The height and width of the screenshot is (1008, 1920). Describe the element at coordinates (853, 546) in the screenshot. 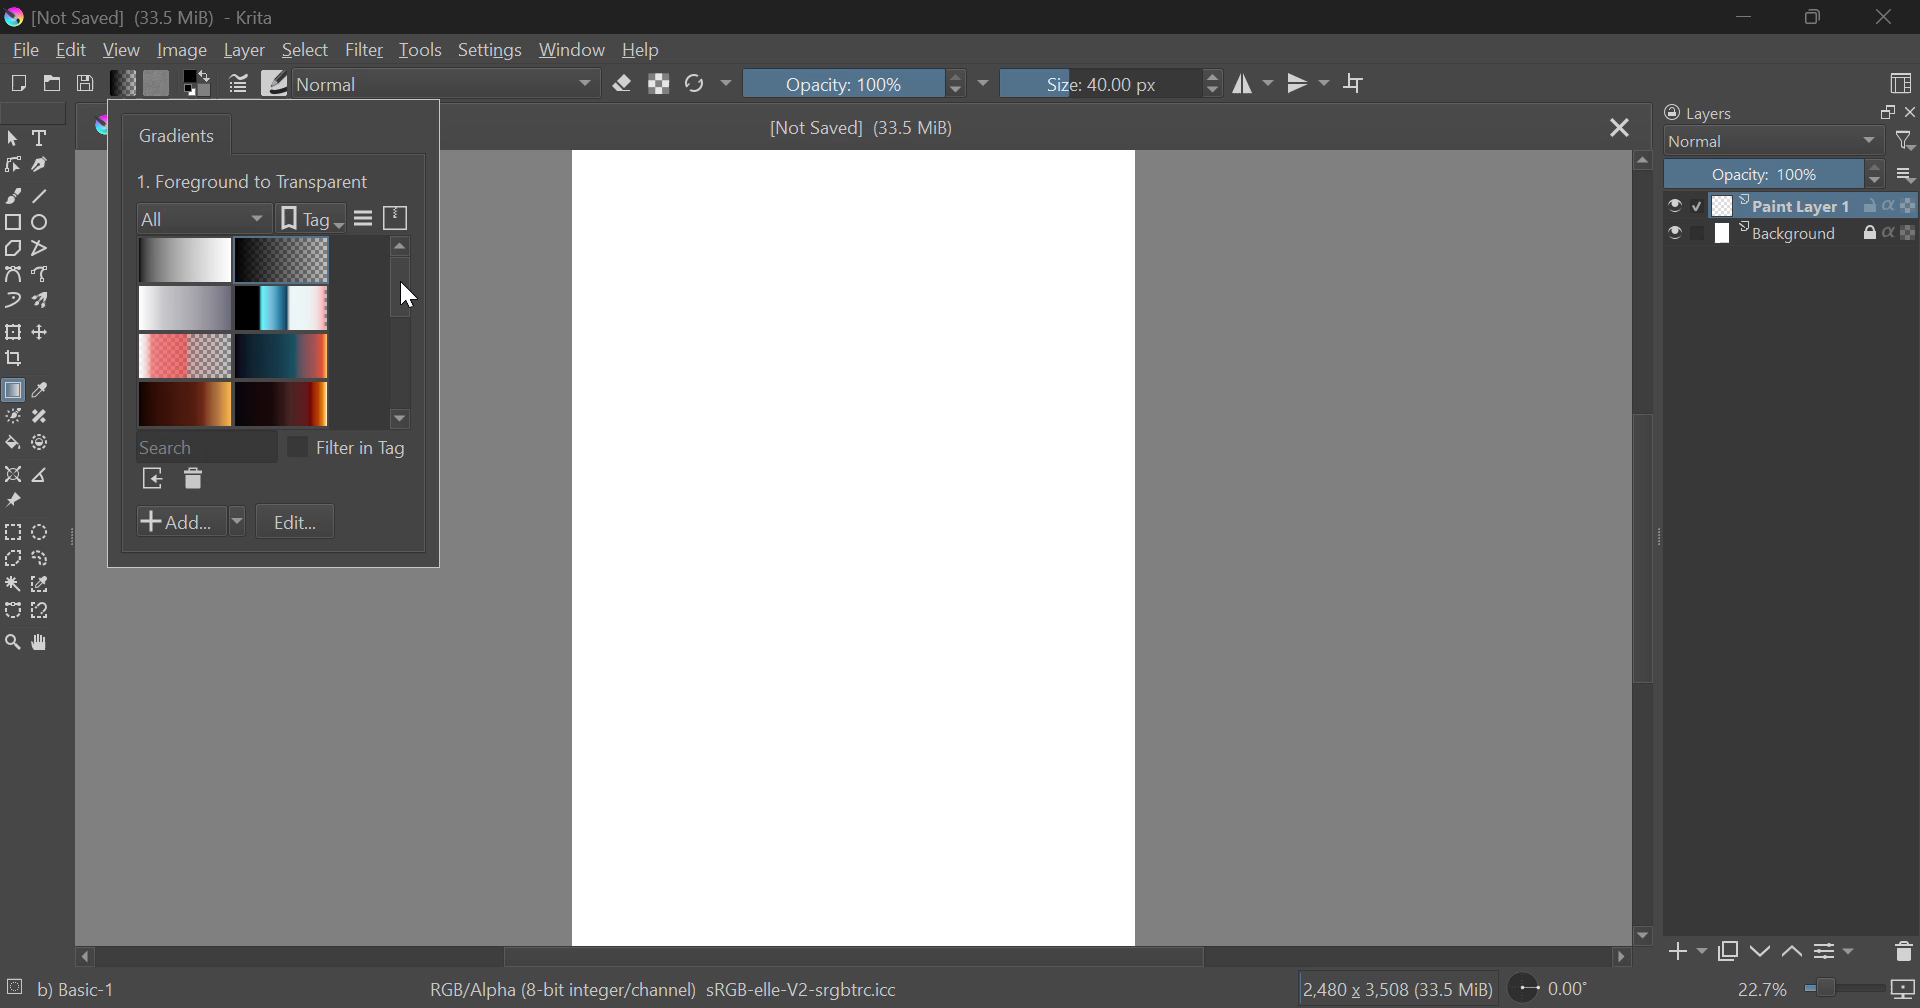

I see `Document Workspace` at that location.